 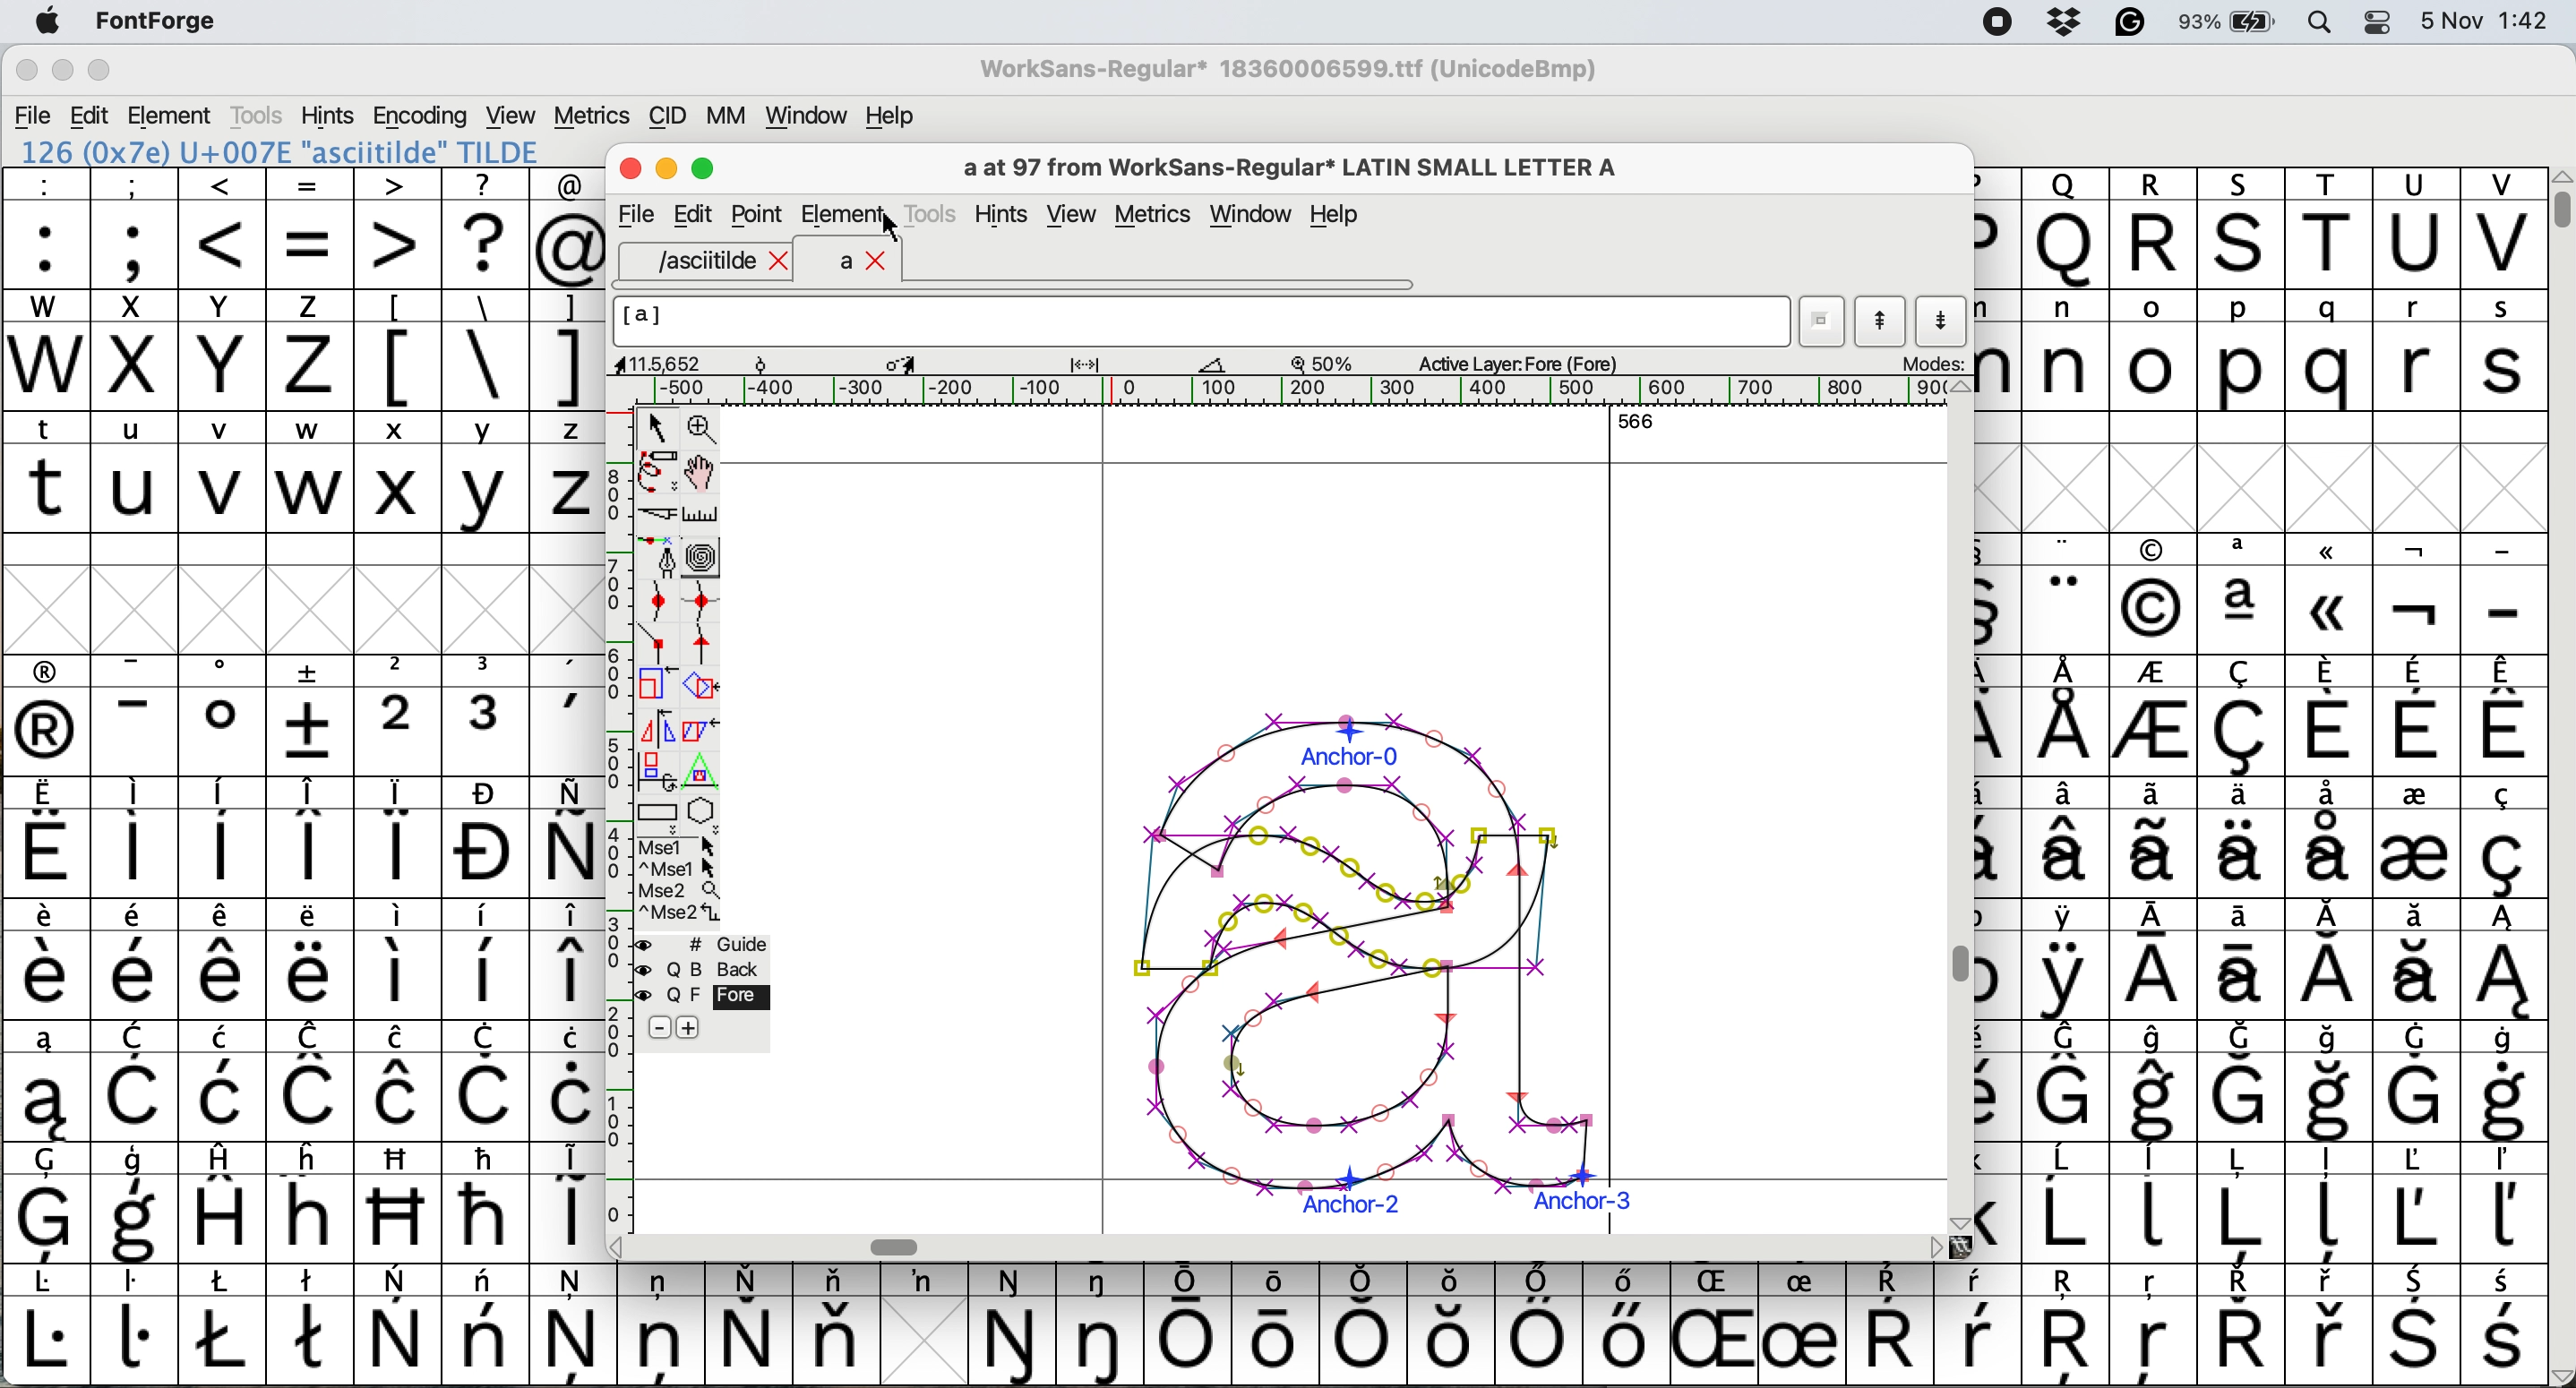 I want to click on symbol, so click(x=566, y=837).